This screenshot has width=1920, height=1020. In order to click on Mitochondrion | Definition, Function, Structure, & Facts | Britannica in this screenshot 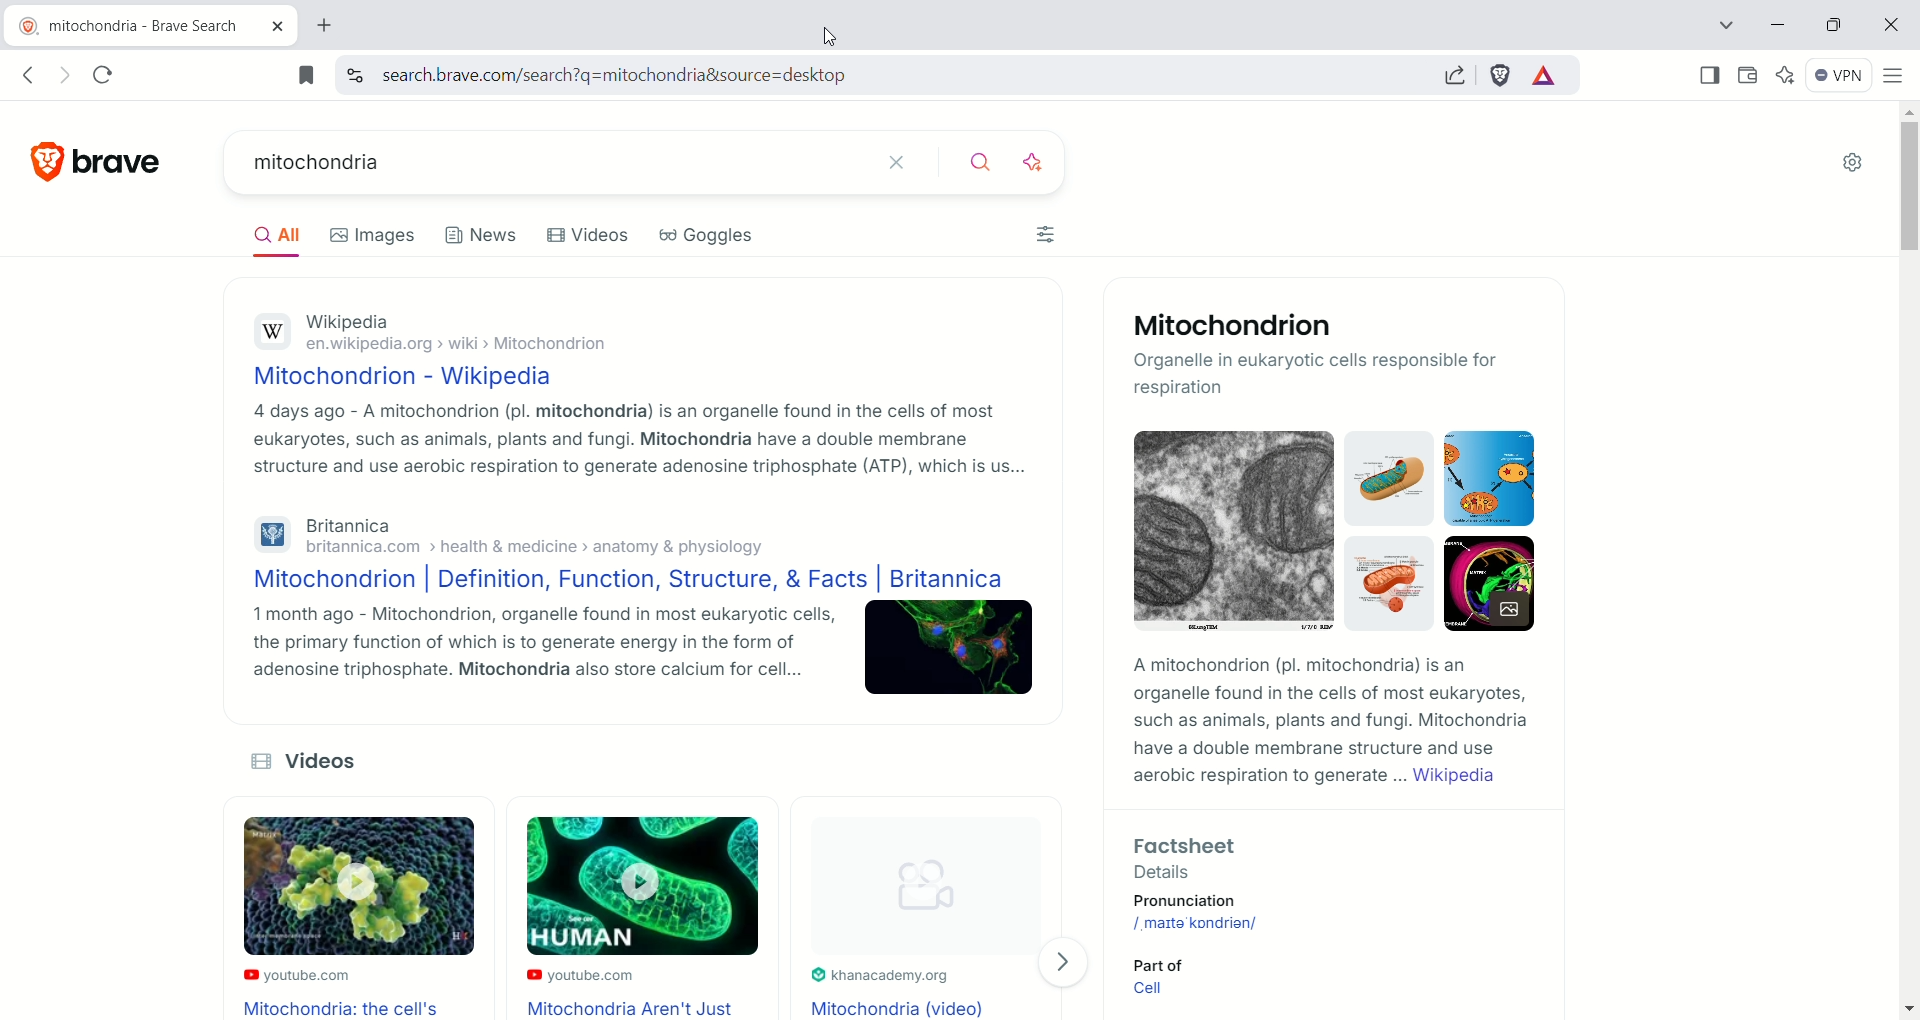, I will do `click(622, 581)`.